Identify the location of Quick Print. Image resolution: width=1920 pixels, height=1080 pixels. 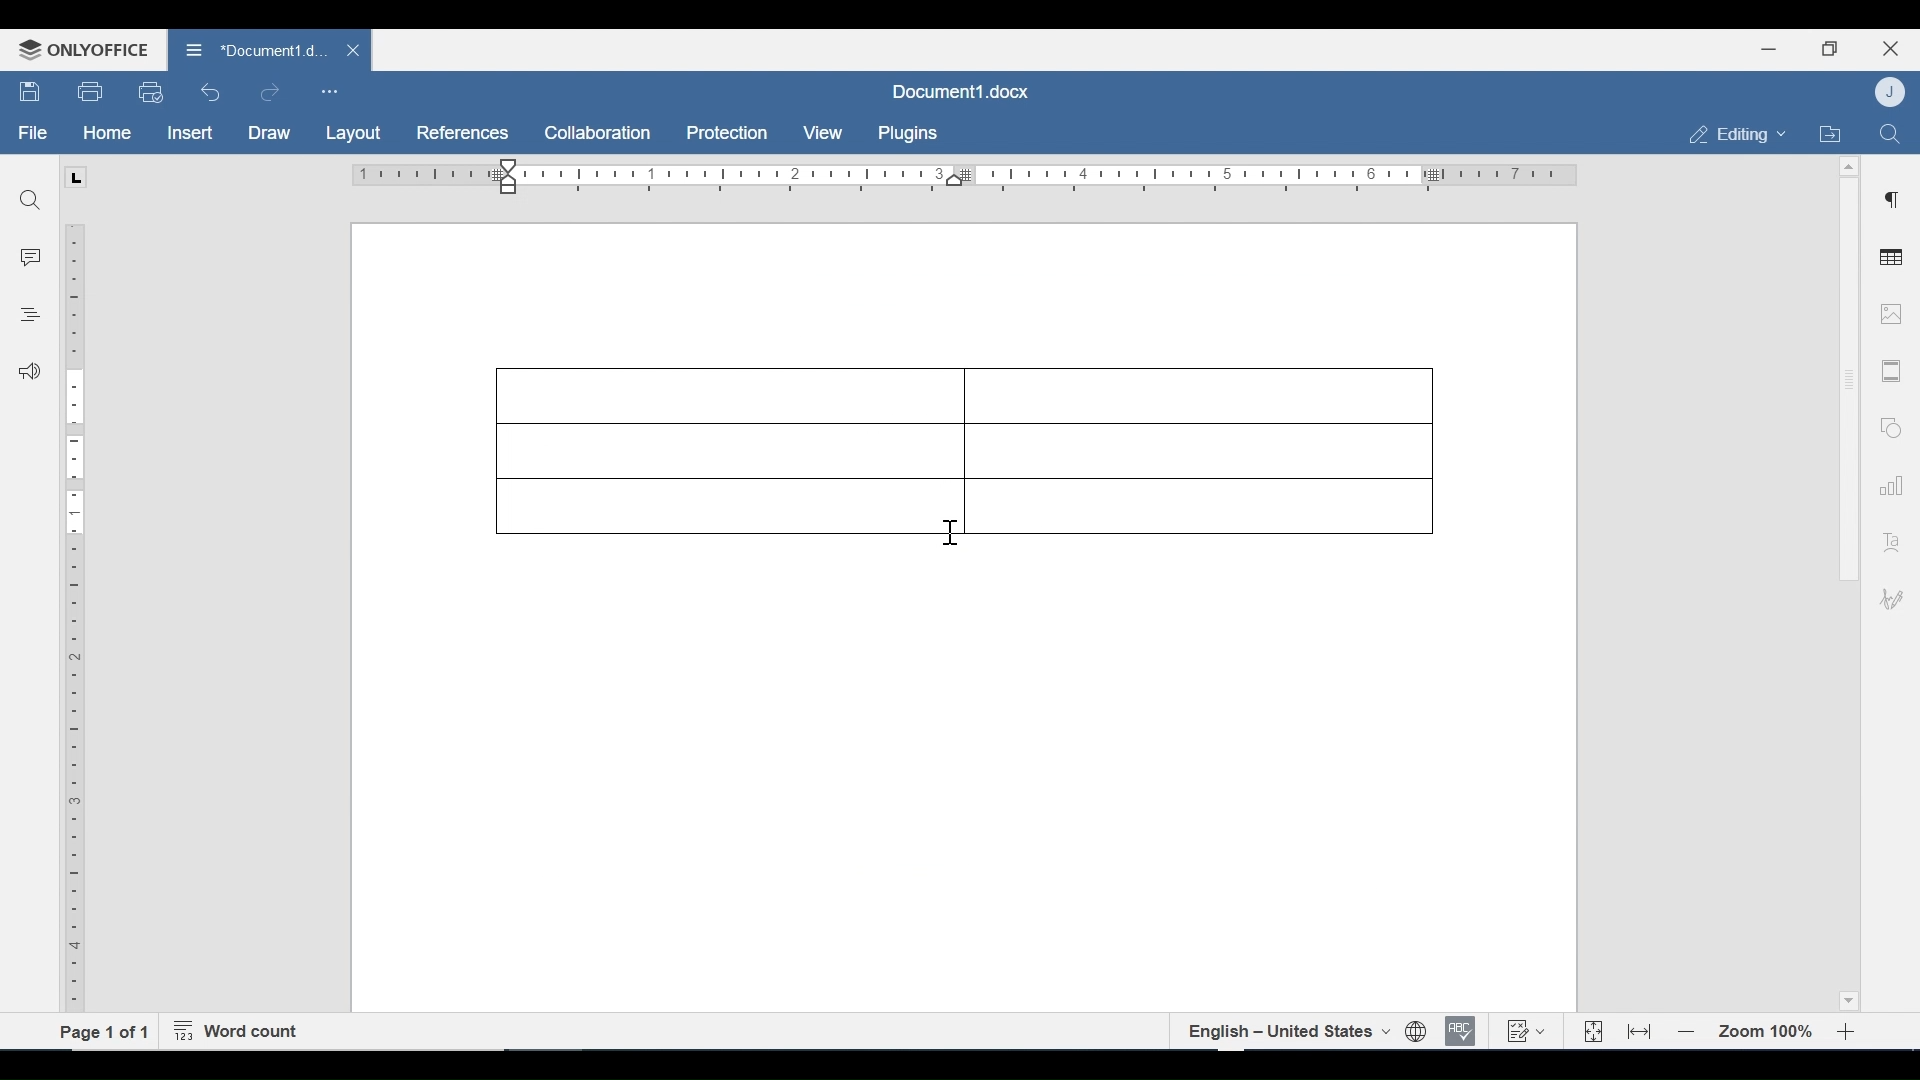
(149, 91).